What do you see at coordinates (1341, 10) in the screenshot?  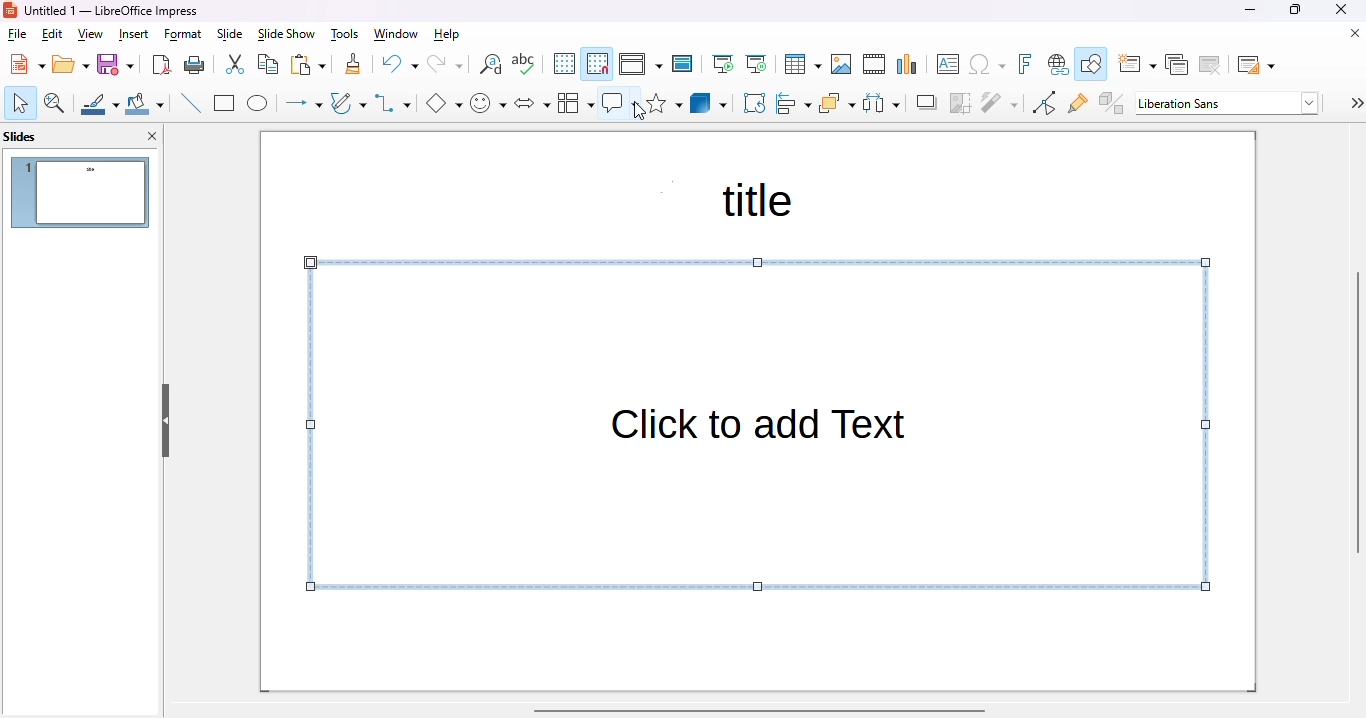 I see `close` at bounding box center [1341, 10].